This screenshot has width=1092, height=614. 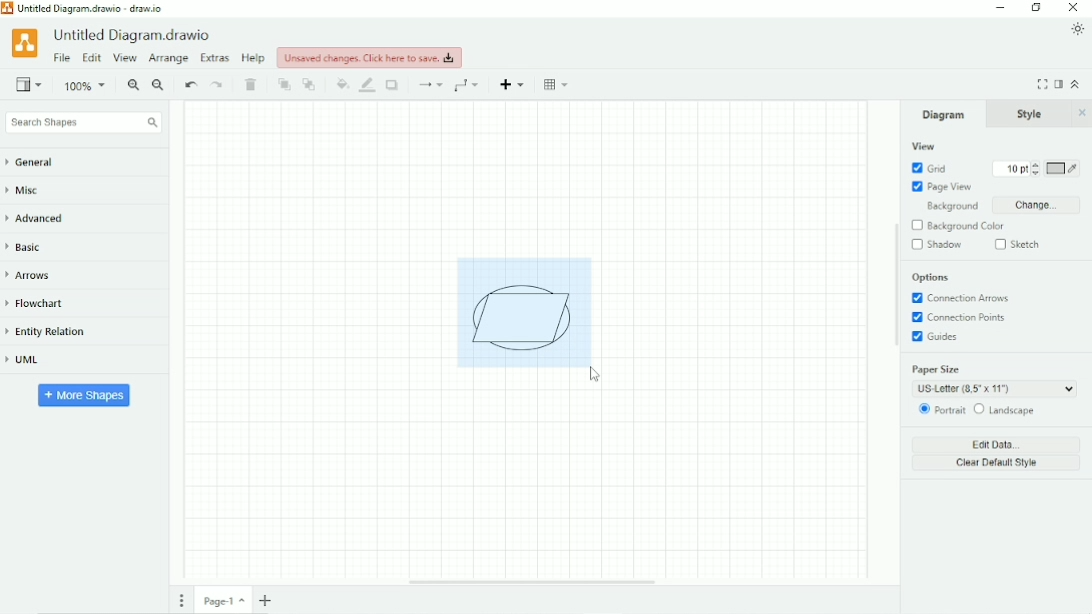 I want to click on Waypoints, so click(x=469, y=85).